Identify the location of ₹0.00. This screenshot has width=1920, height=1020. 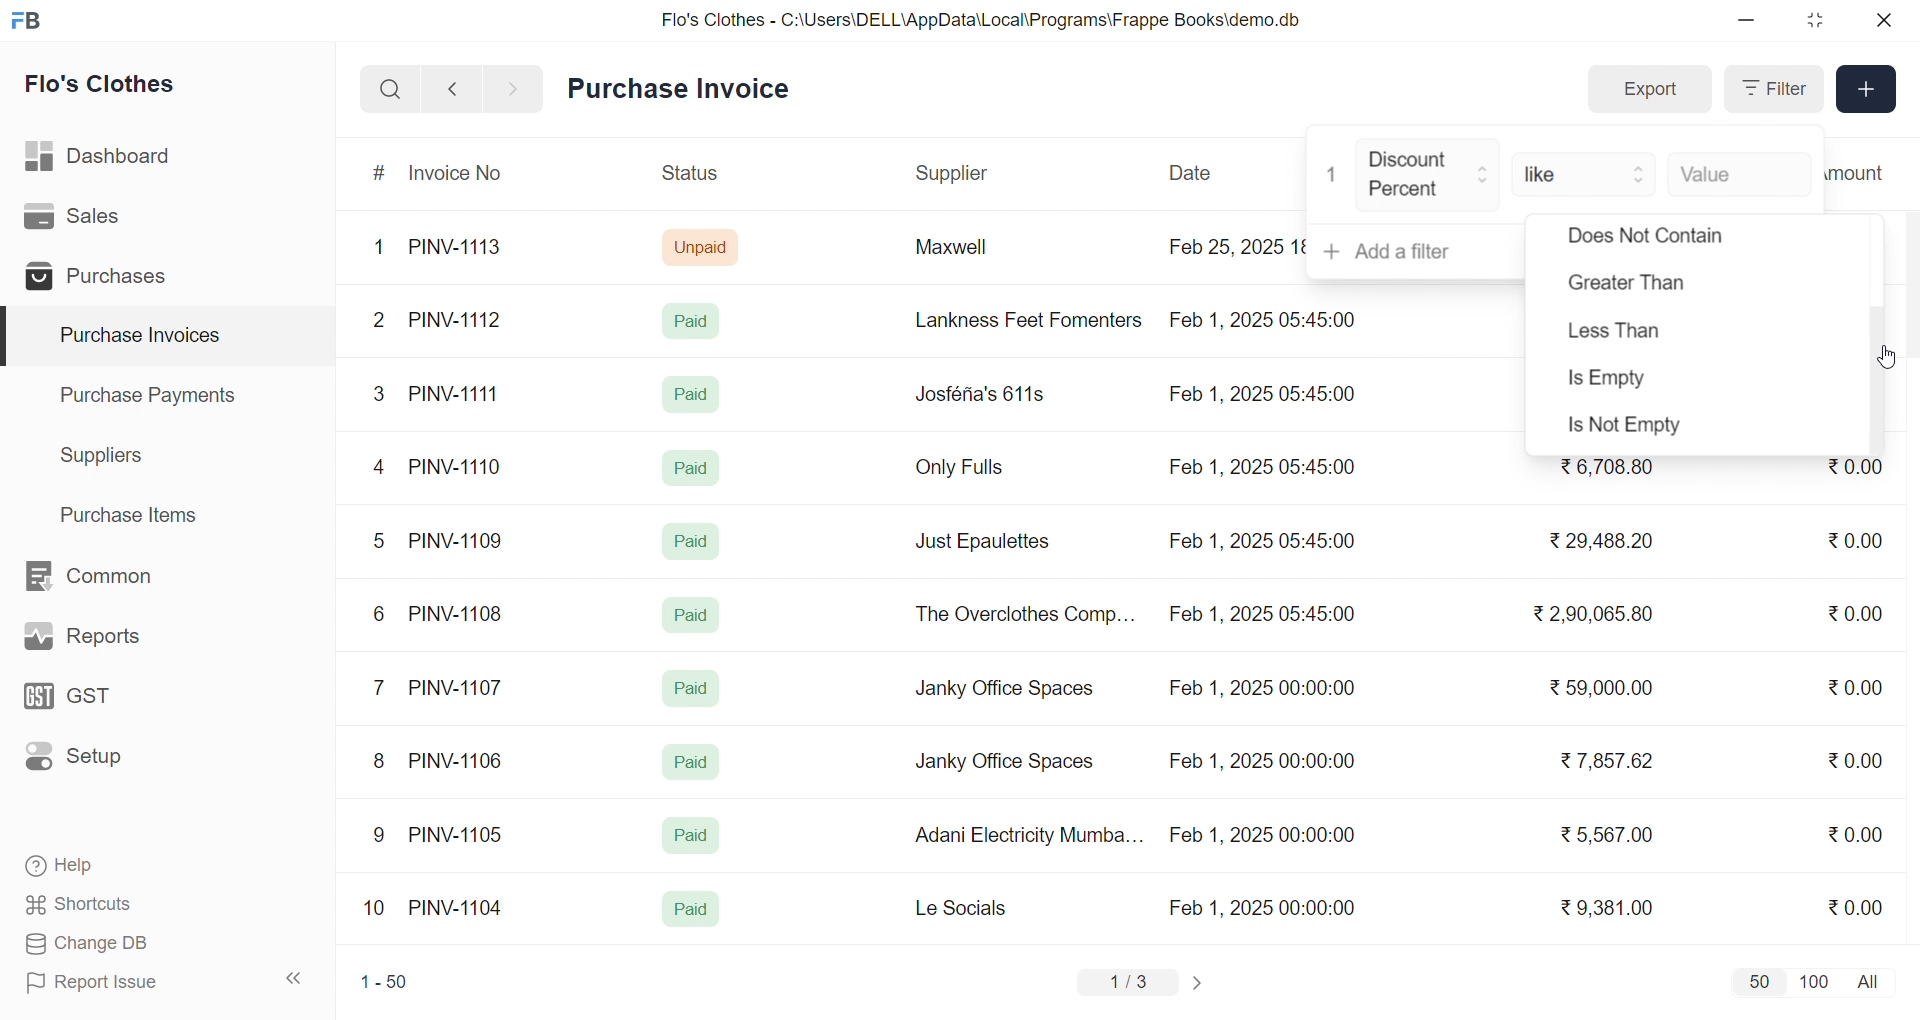
(1856, 833).